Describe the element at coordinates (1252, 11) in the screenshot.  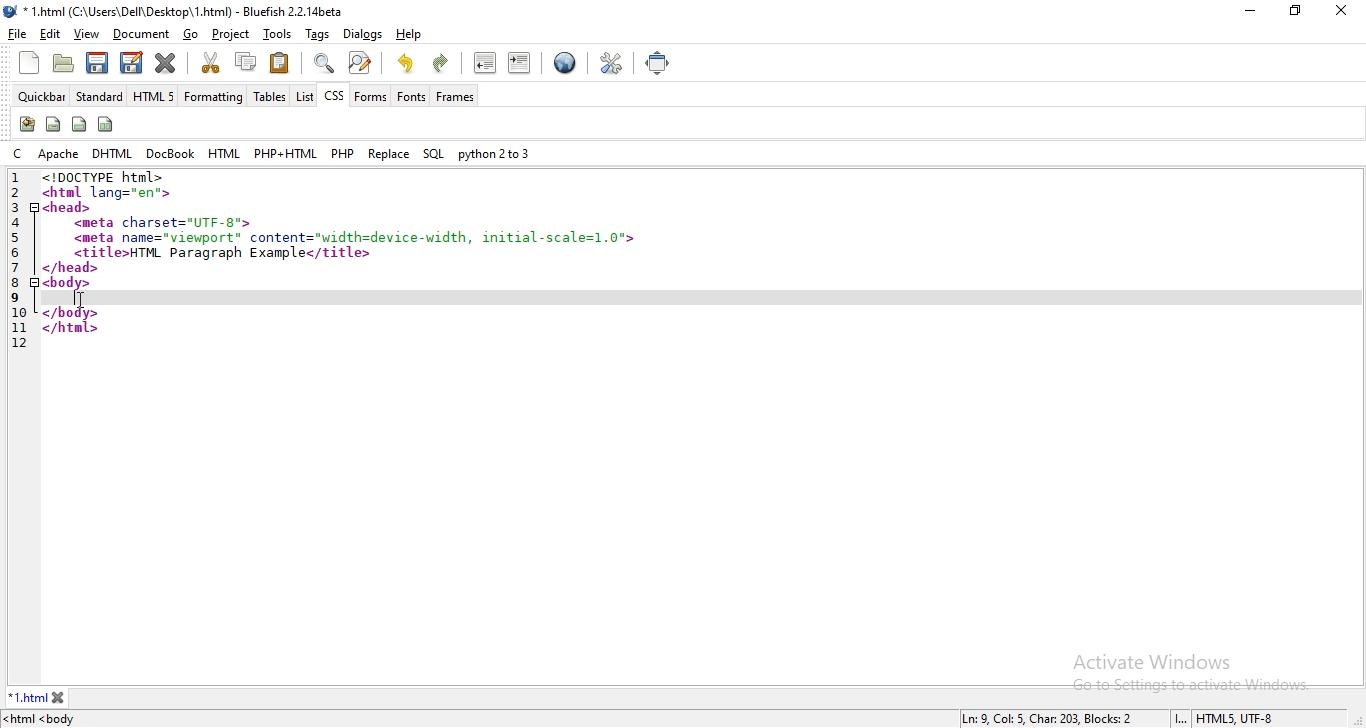
I see `minimize` at that location.